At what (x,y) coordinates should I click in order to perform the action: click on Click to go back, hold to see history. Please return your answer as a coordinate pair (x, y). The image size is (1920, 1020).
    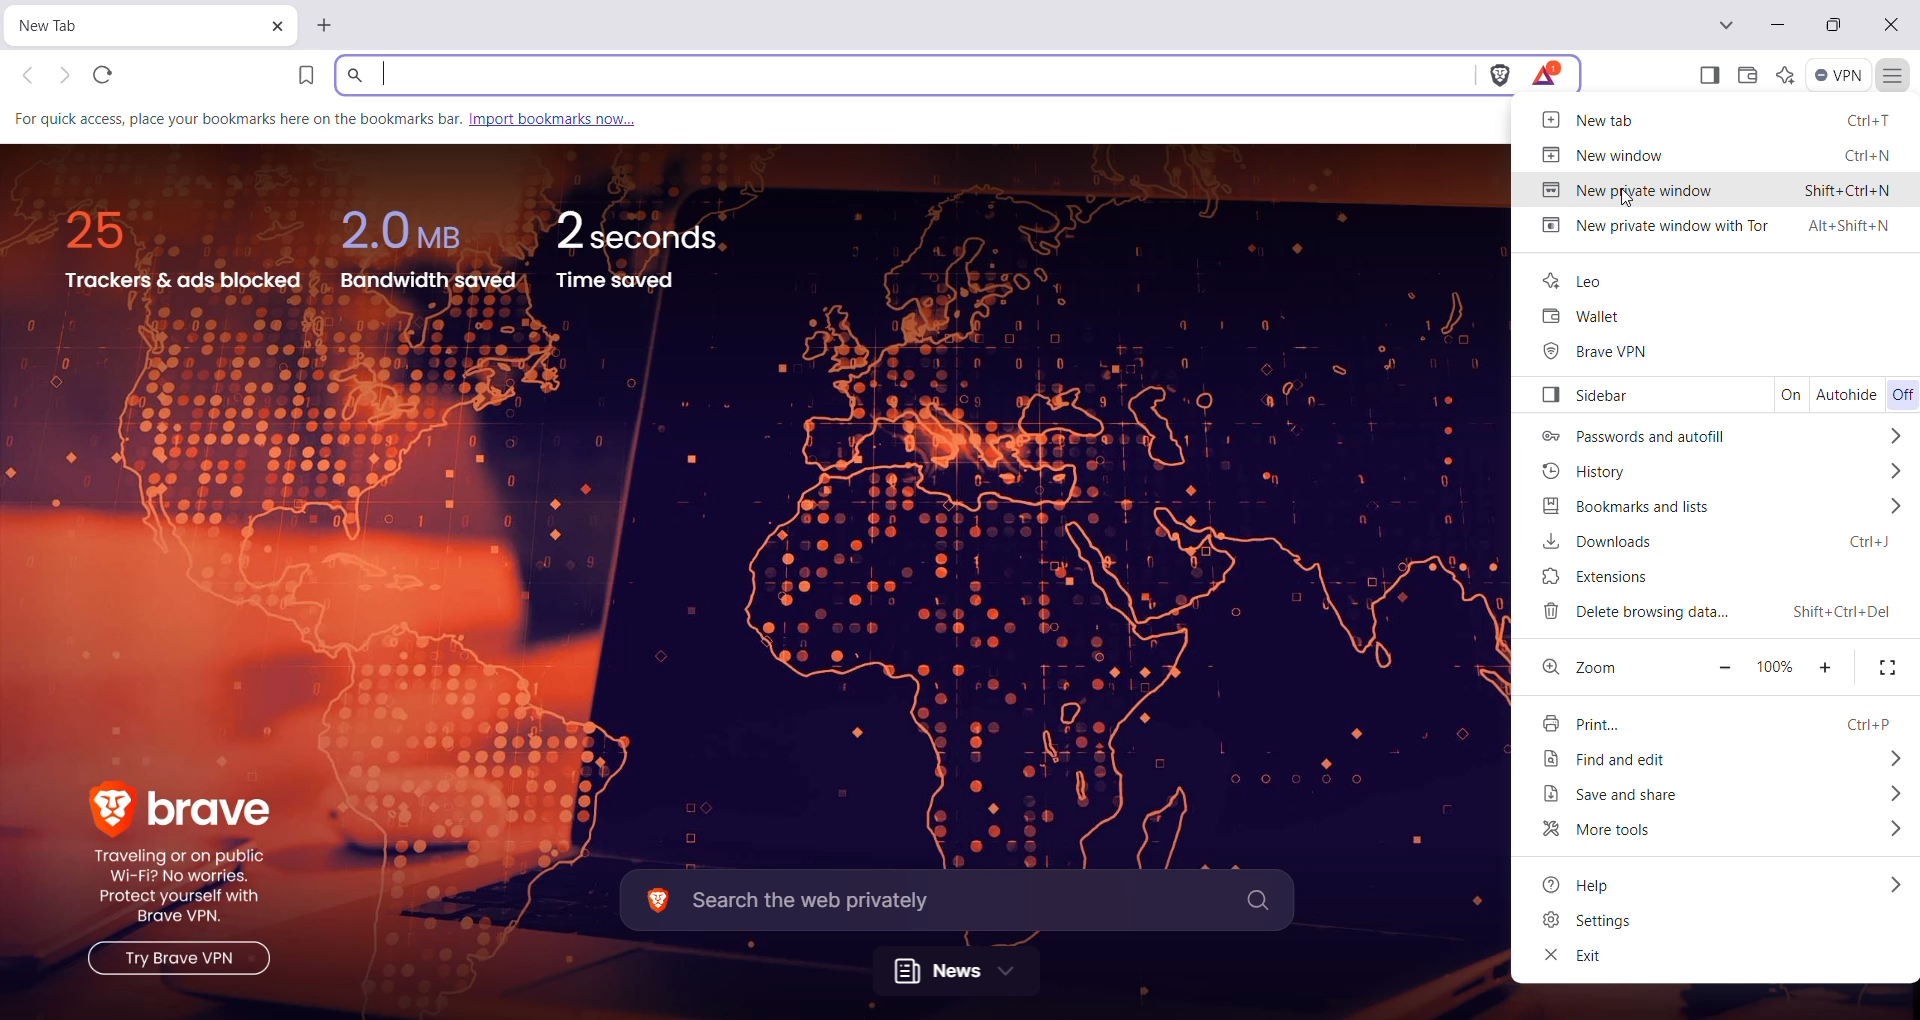
    Looking at the image, I should click on (25, 75).